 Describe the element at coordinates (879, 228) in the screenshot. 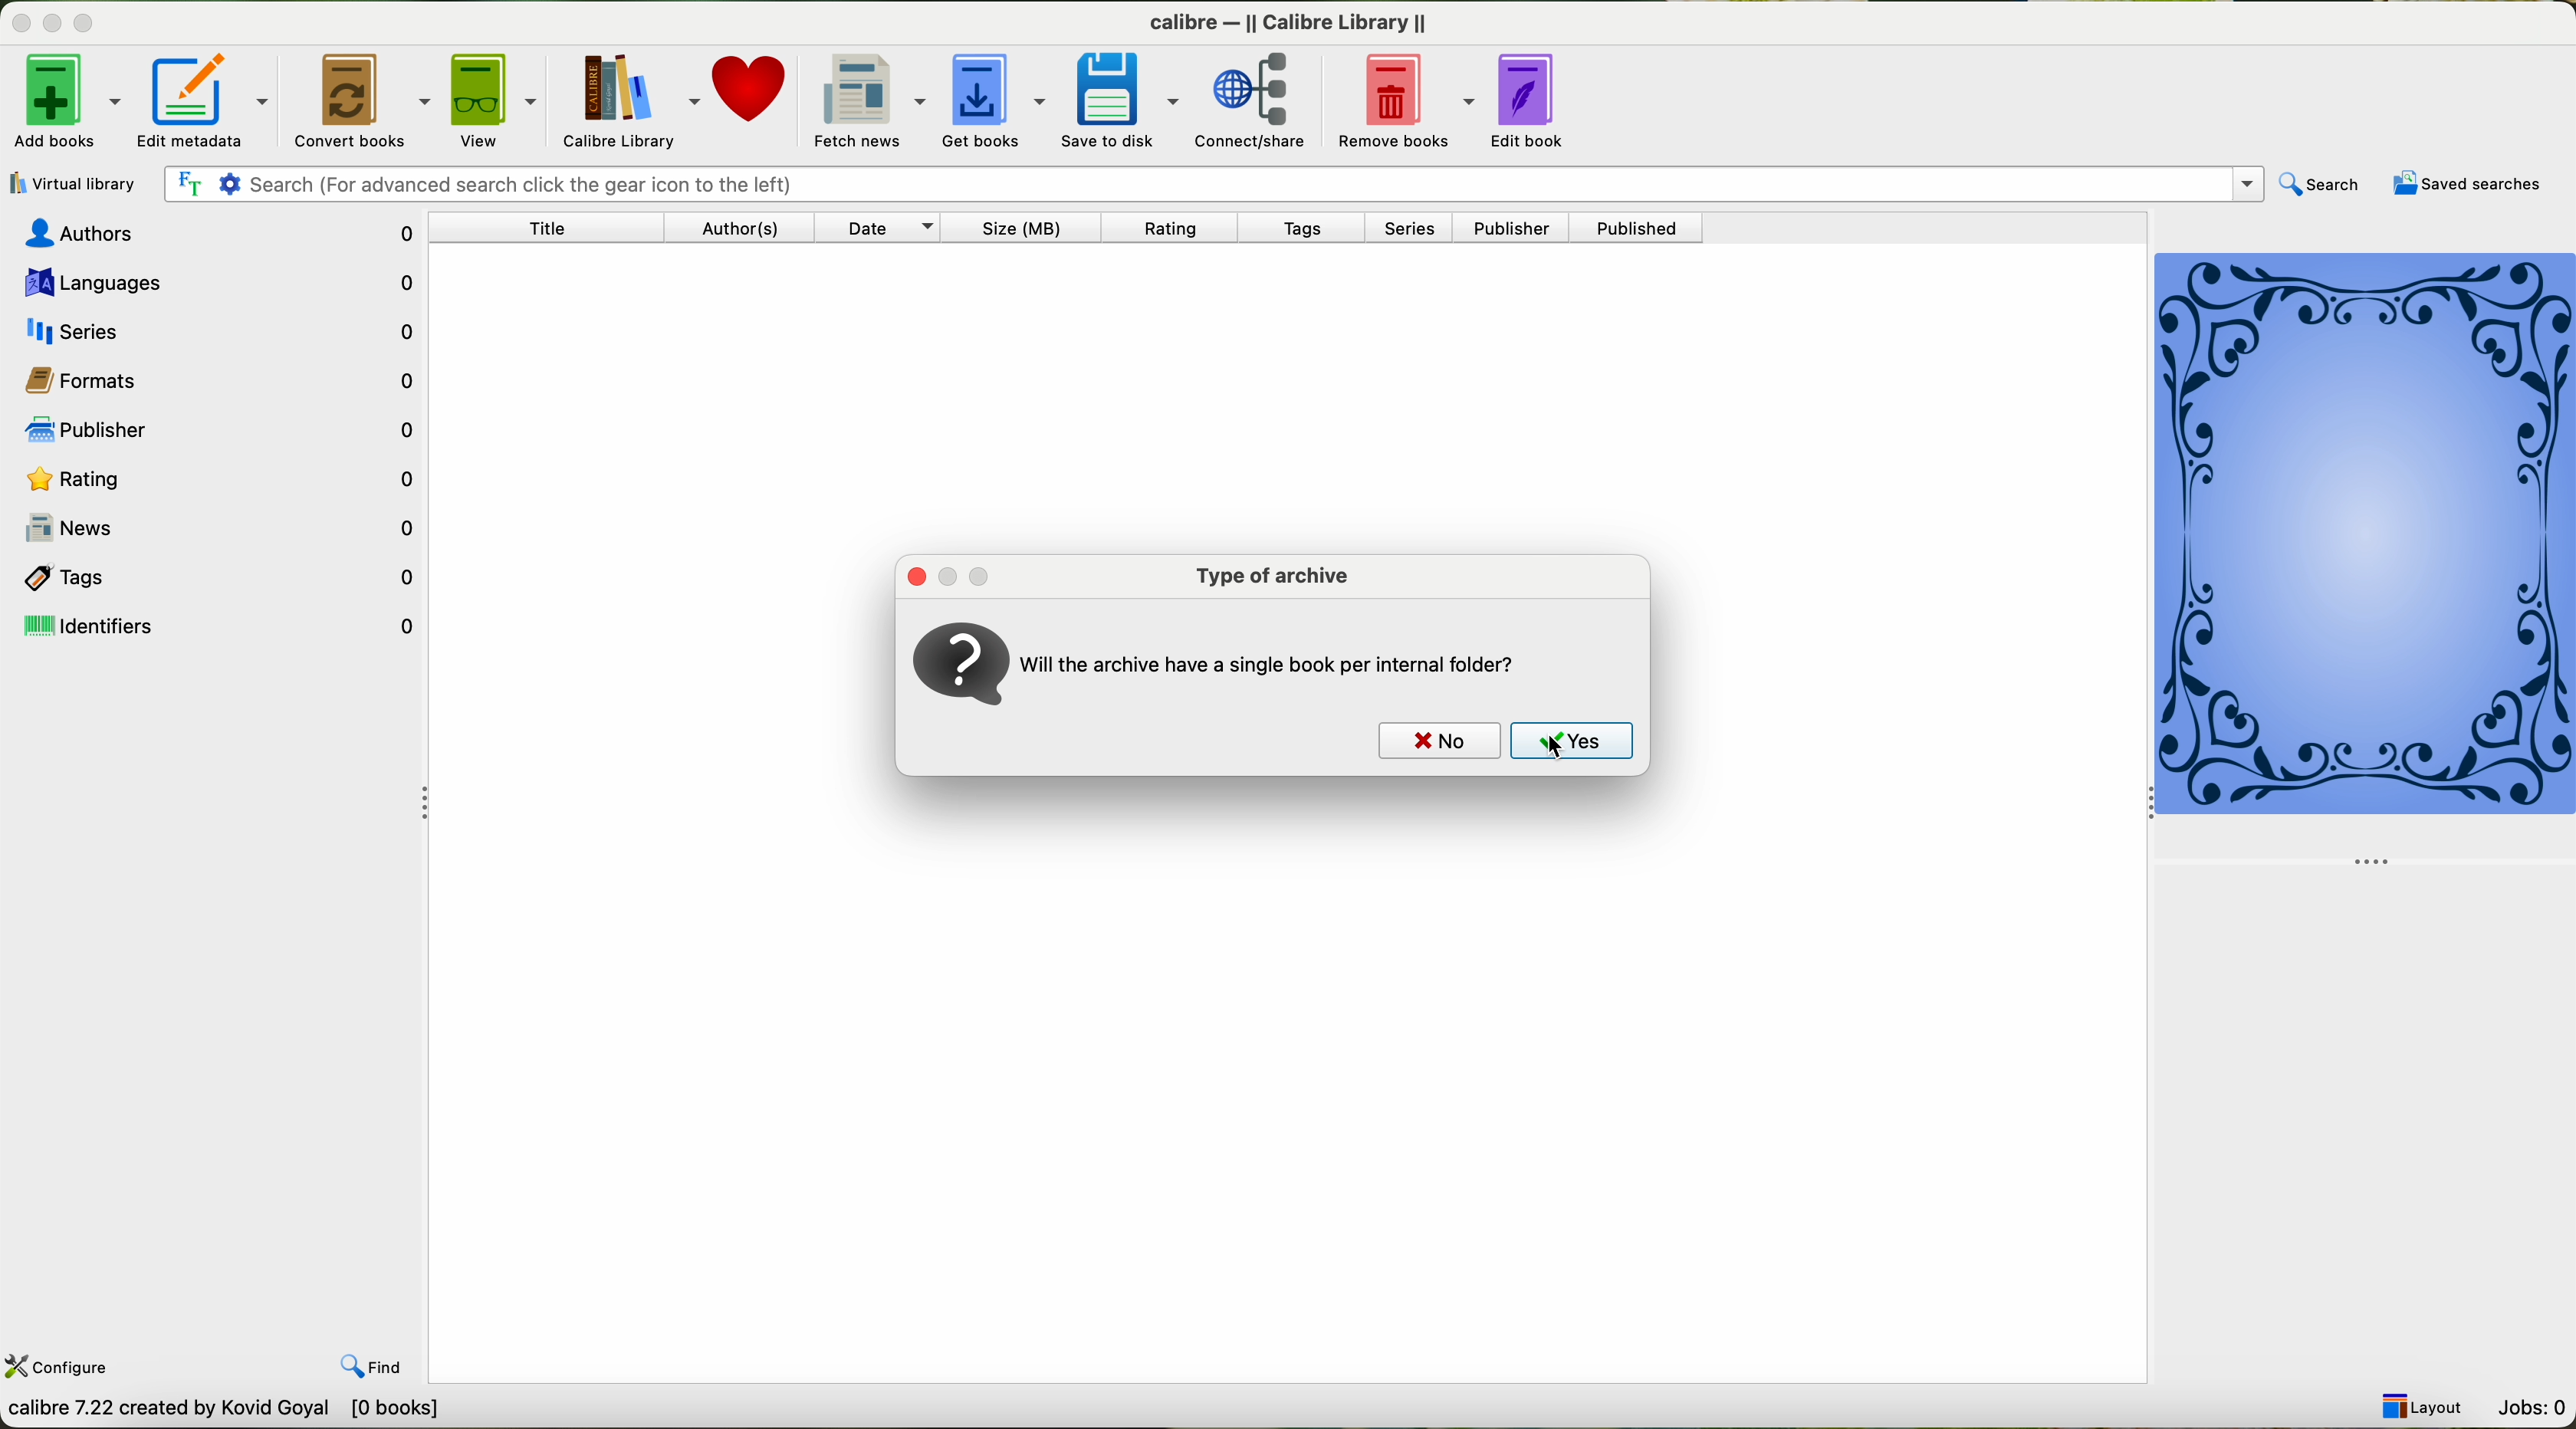

I see `date` at that location.